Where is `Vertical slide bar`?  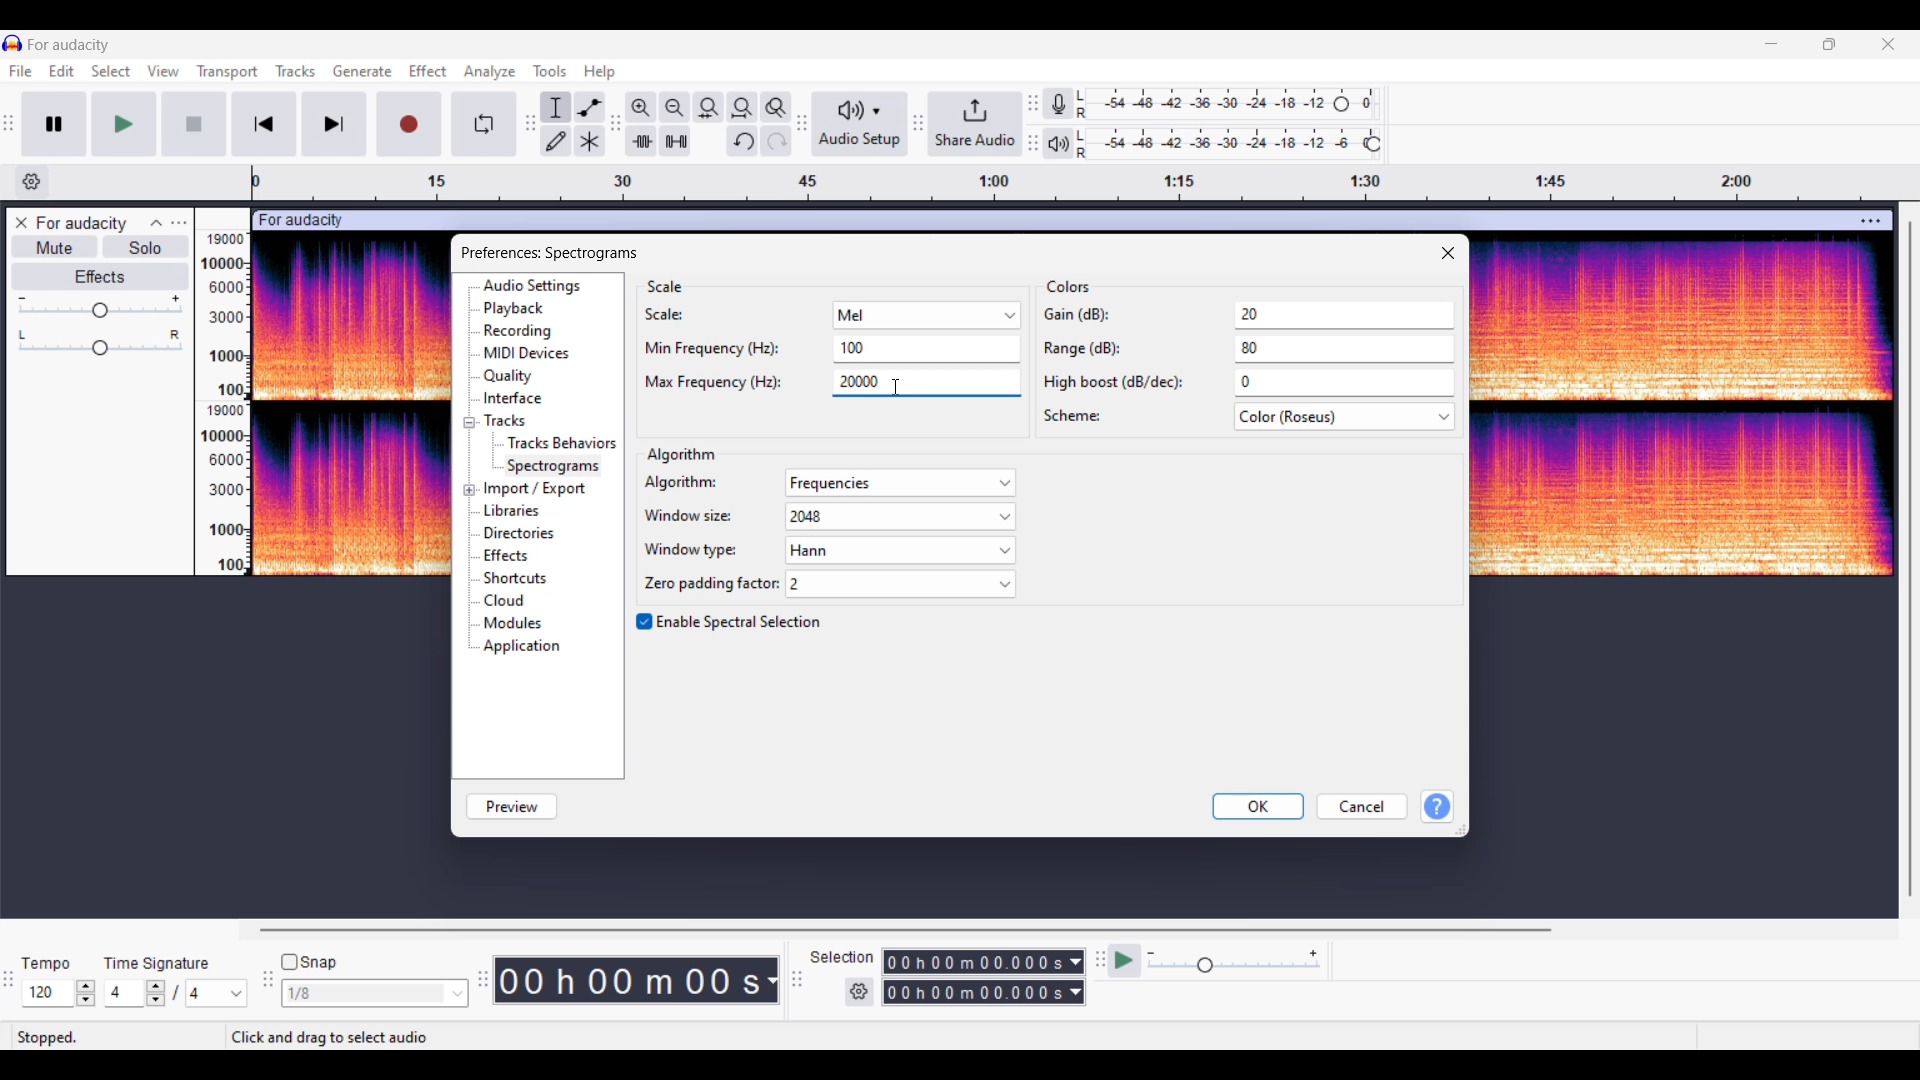
Vertical slide bar is located at coordinates (1911, 558).